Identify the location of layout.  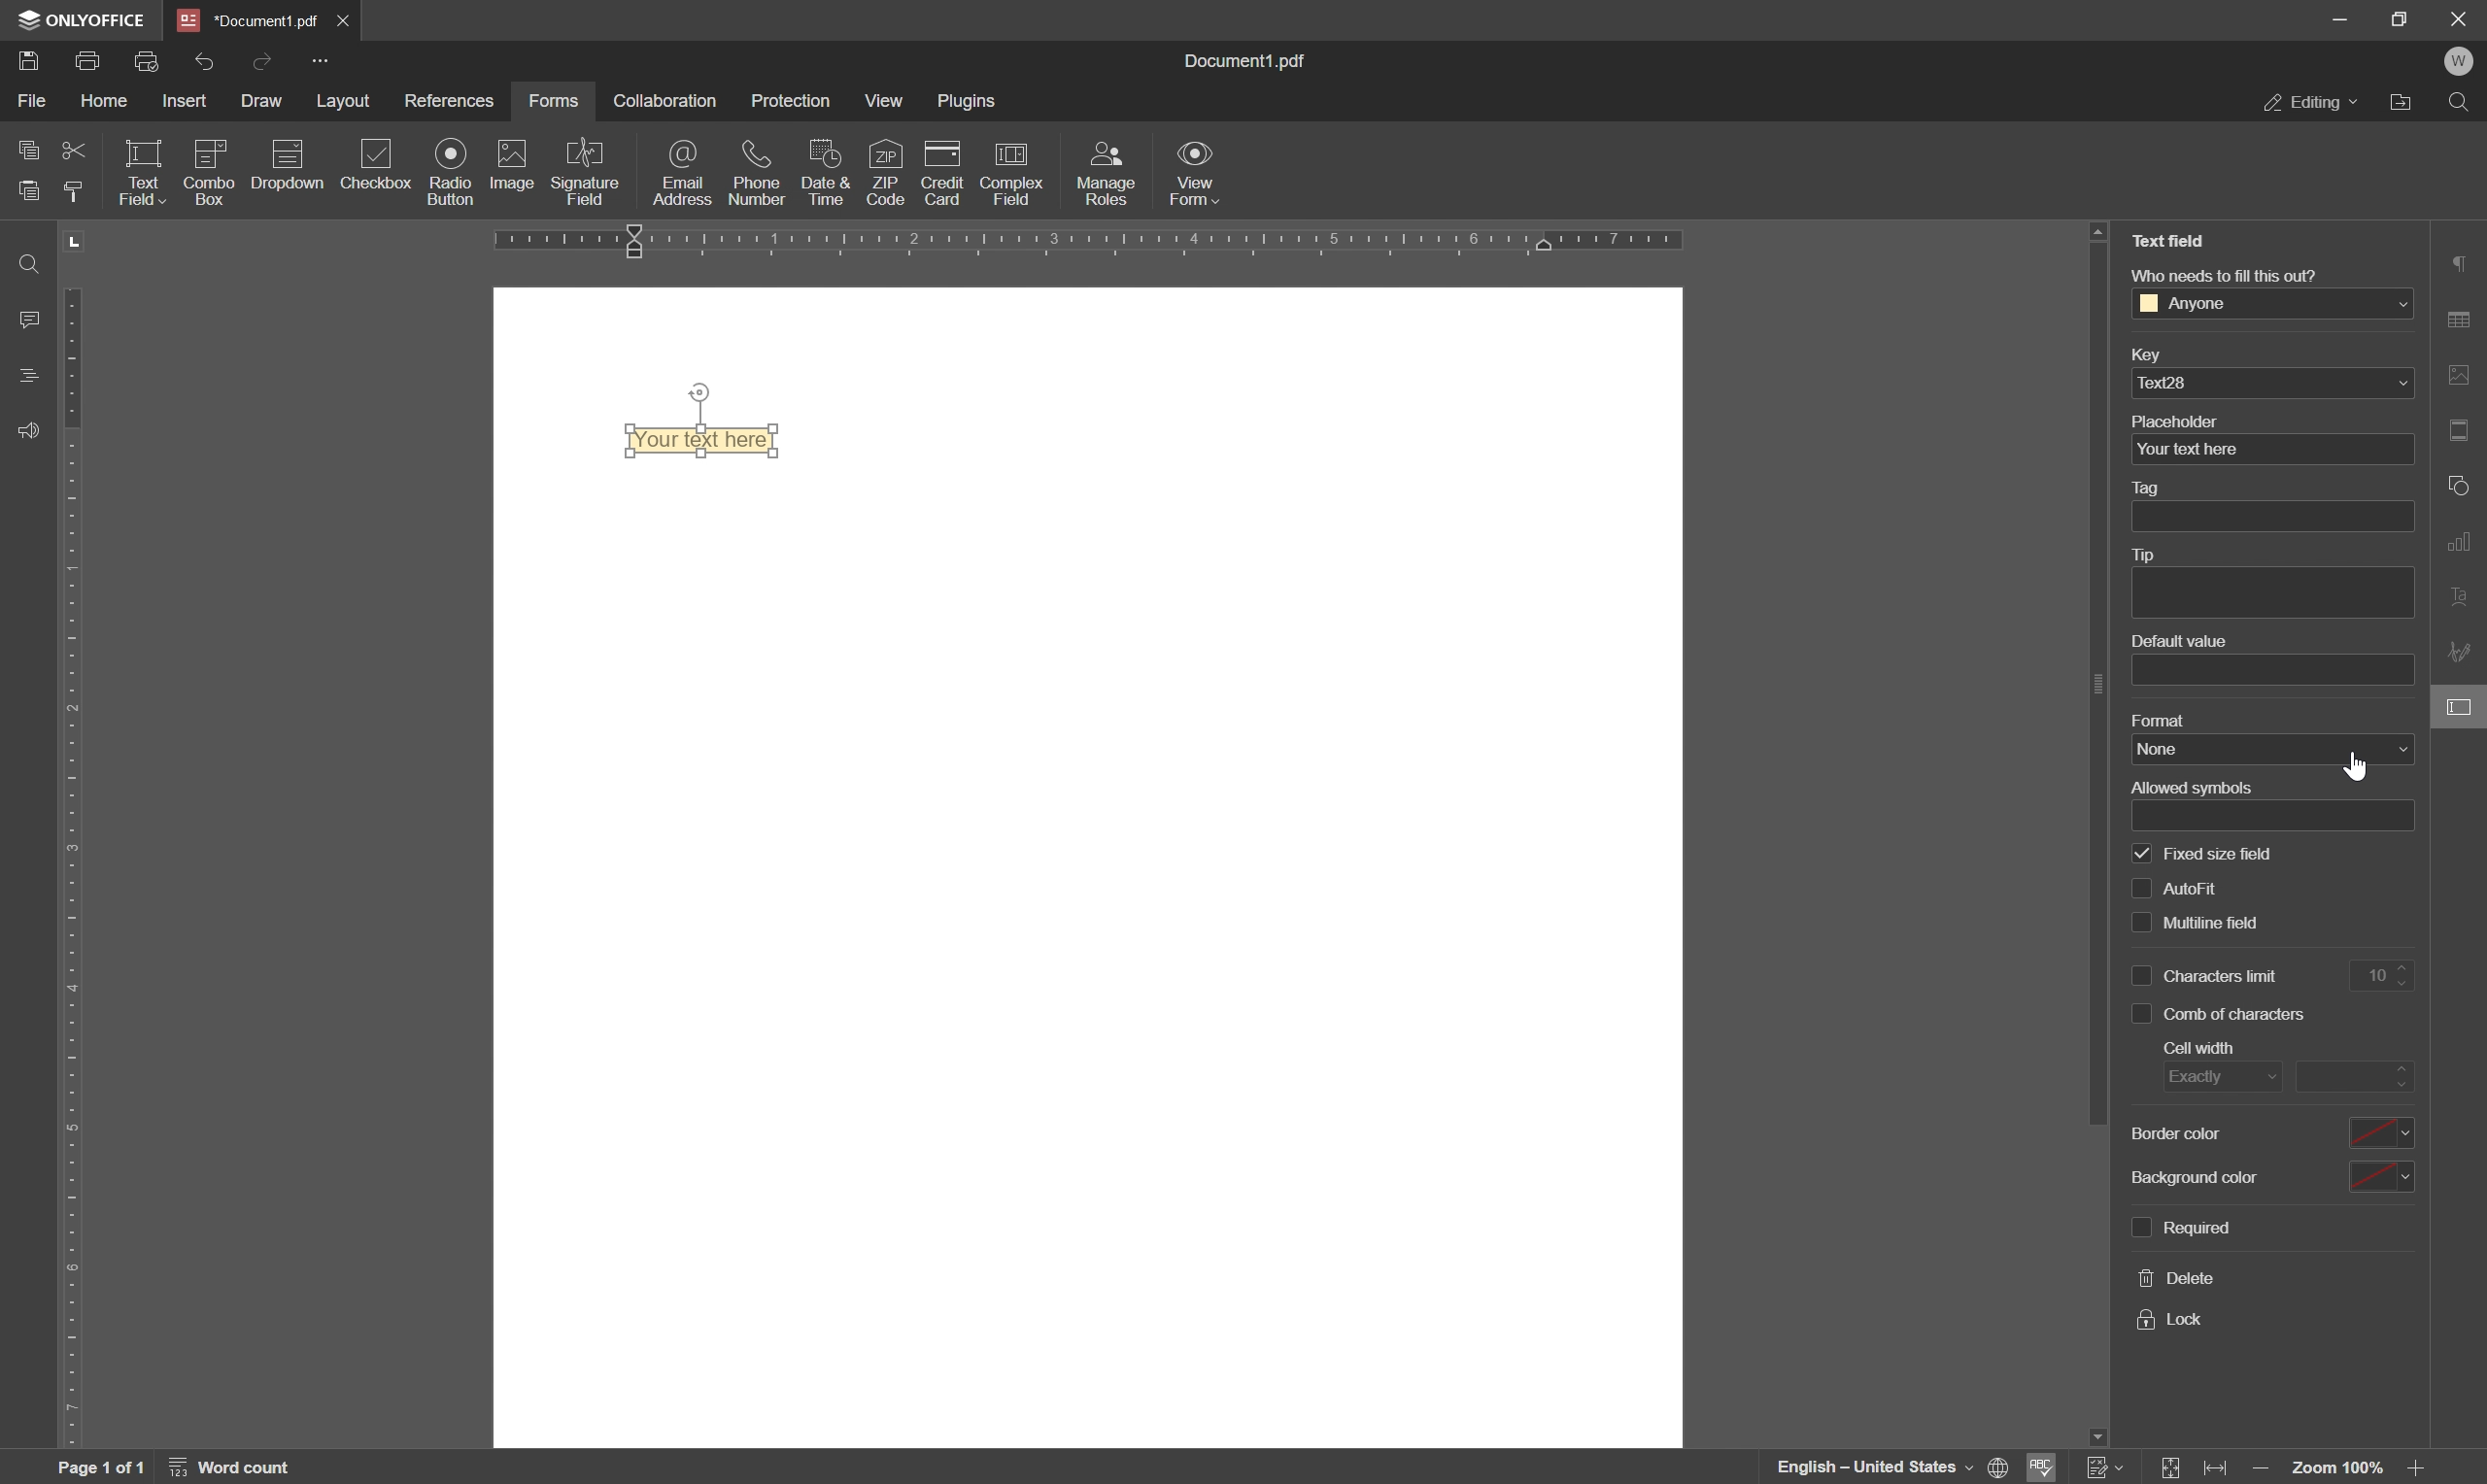
(348, 101).